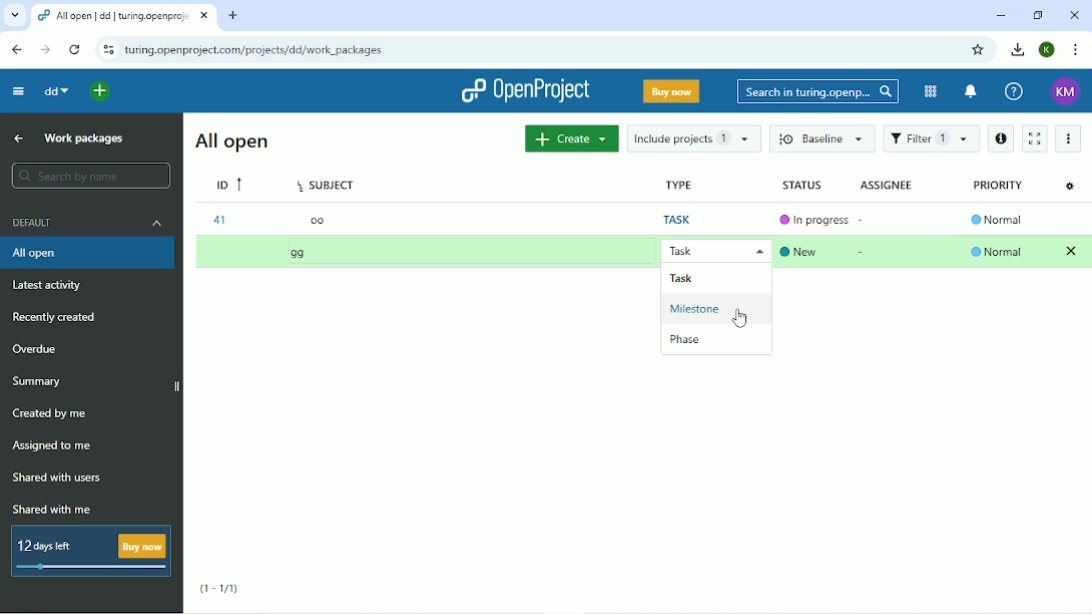 This screenshot has width=1092, height=614. Describe the element at coordinates (222, 585) in the screenshot. I see `(1-1/1)` at that location.